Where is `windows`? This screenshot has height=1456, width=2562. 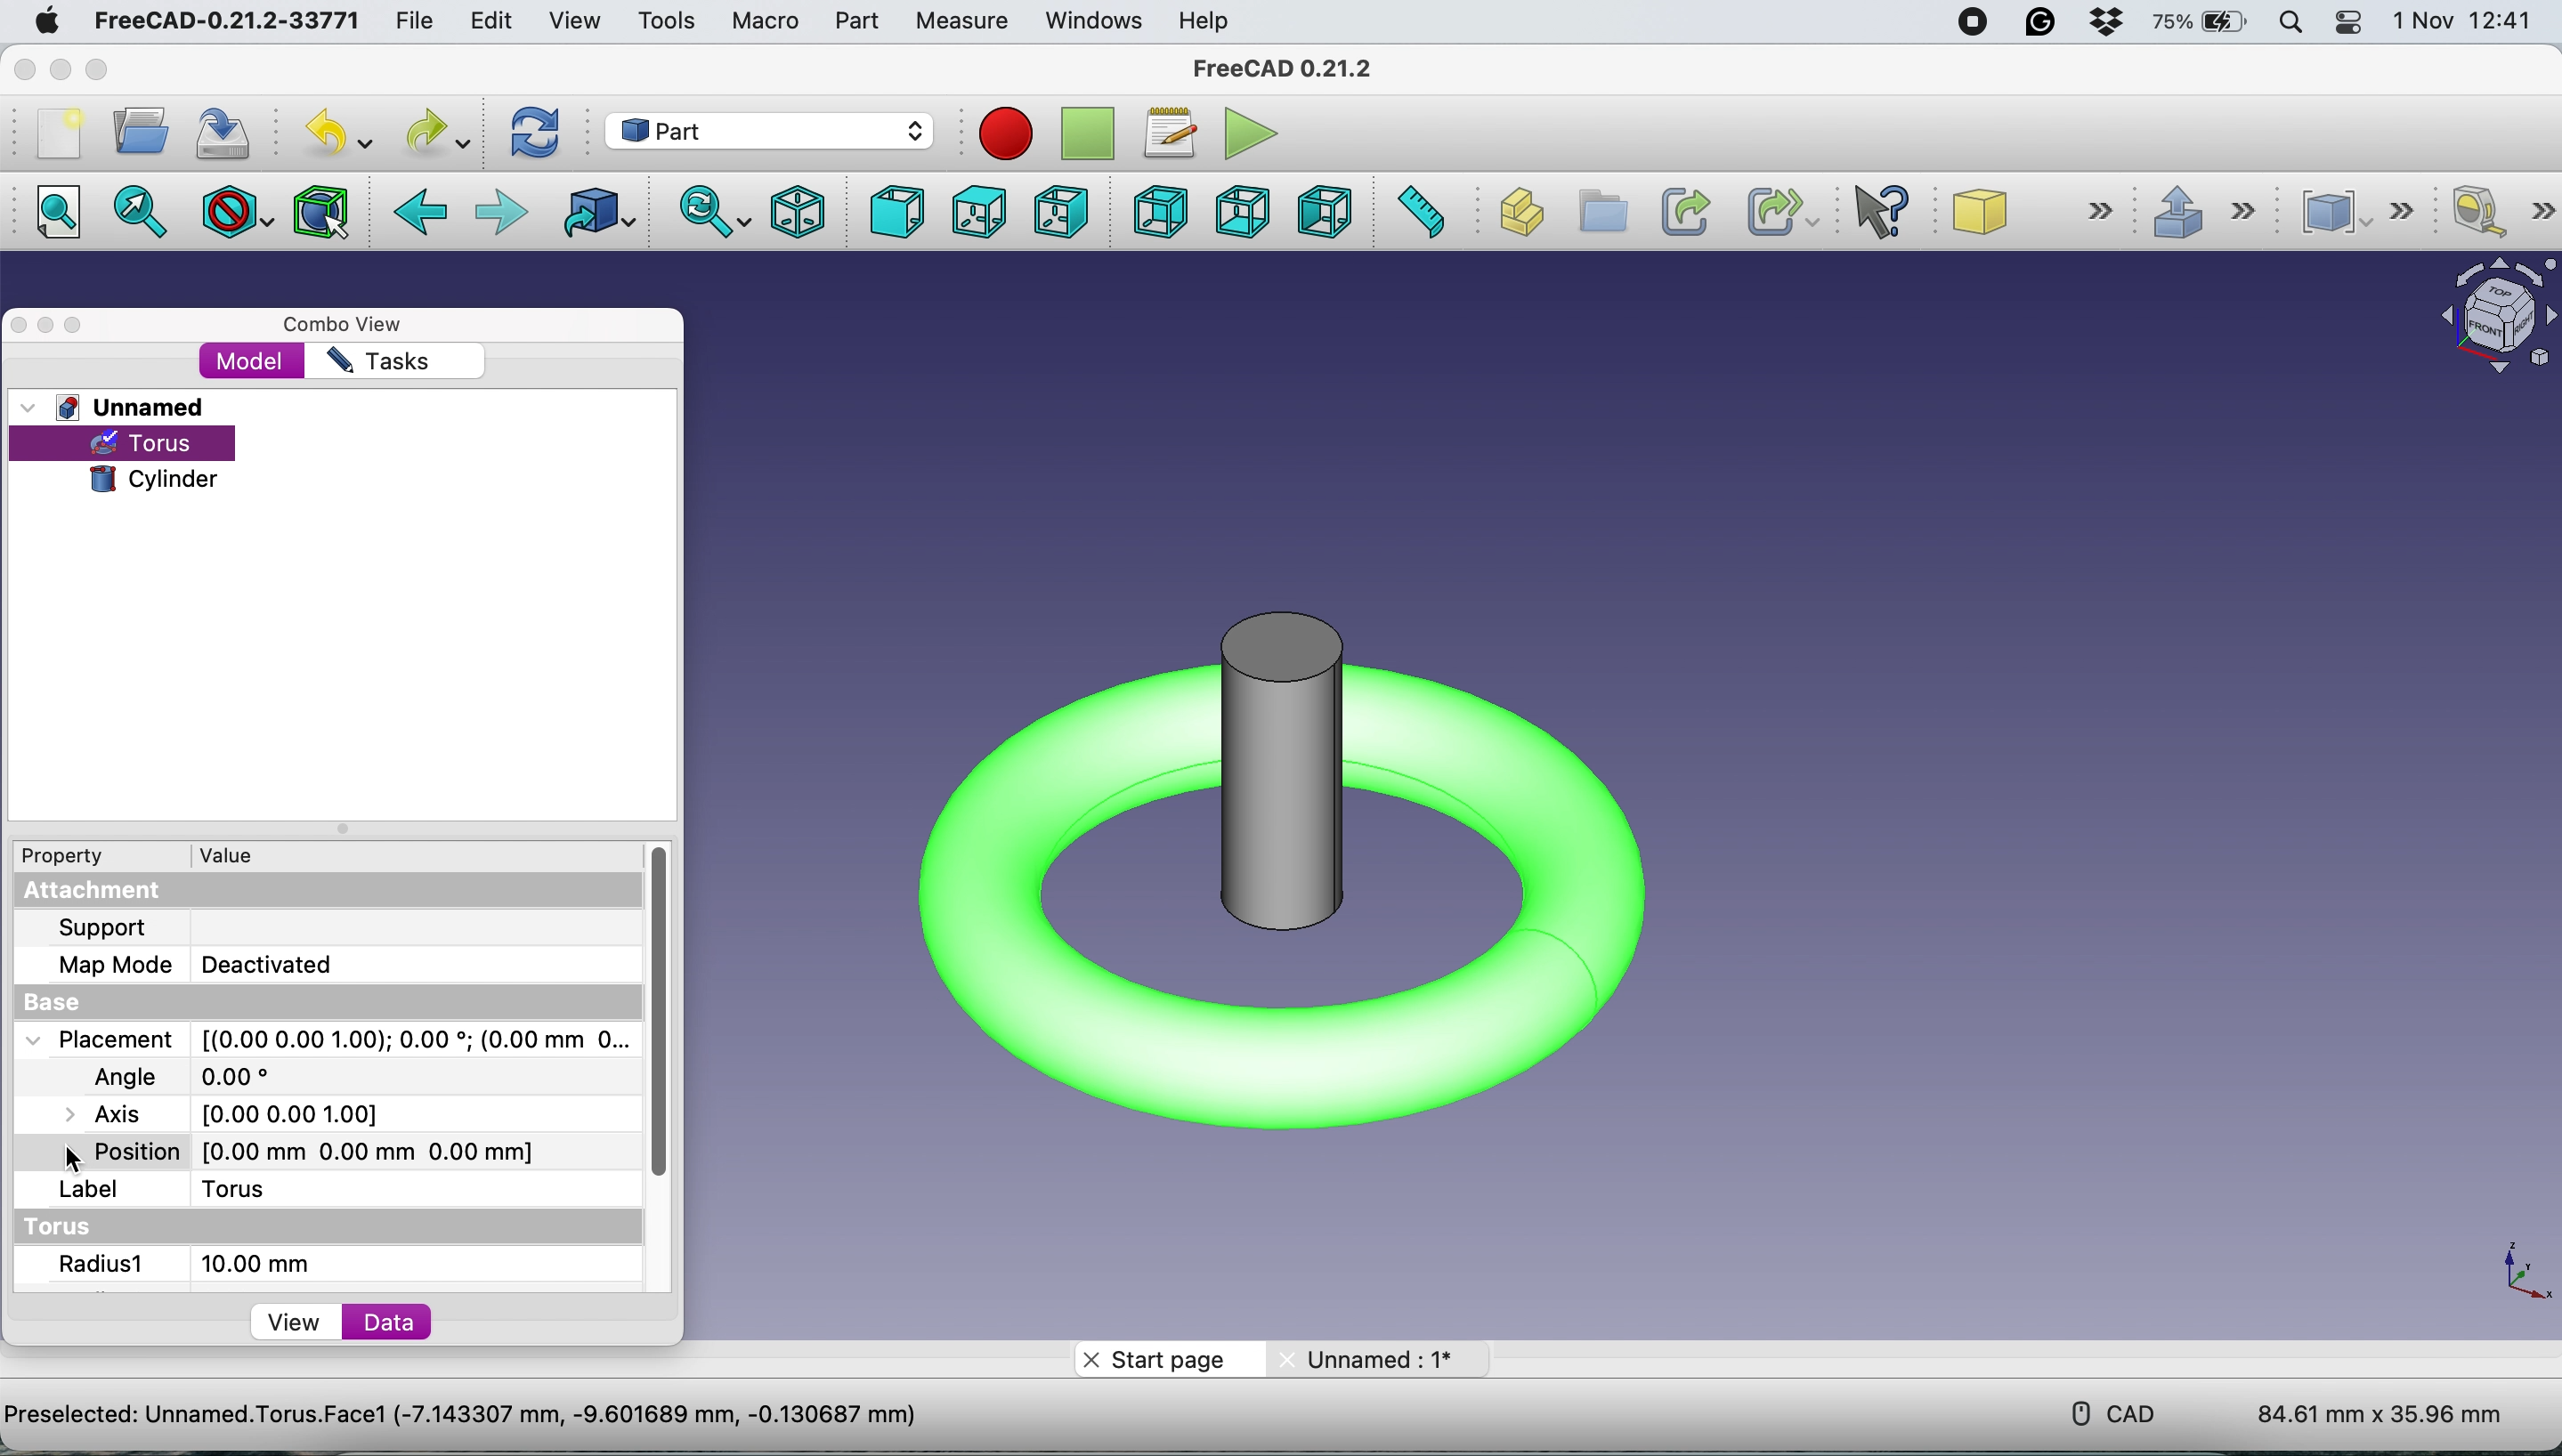
windows is located at coordinates (1096, 21).